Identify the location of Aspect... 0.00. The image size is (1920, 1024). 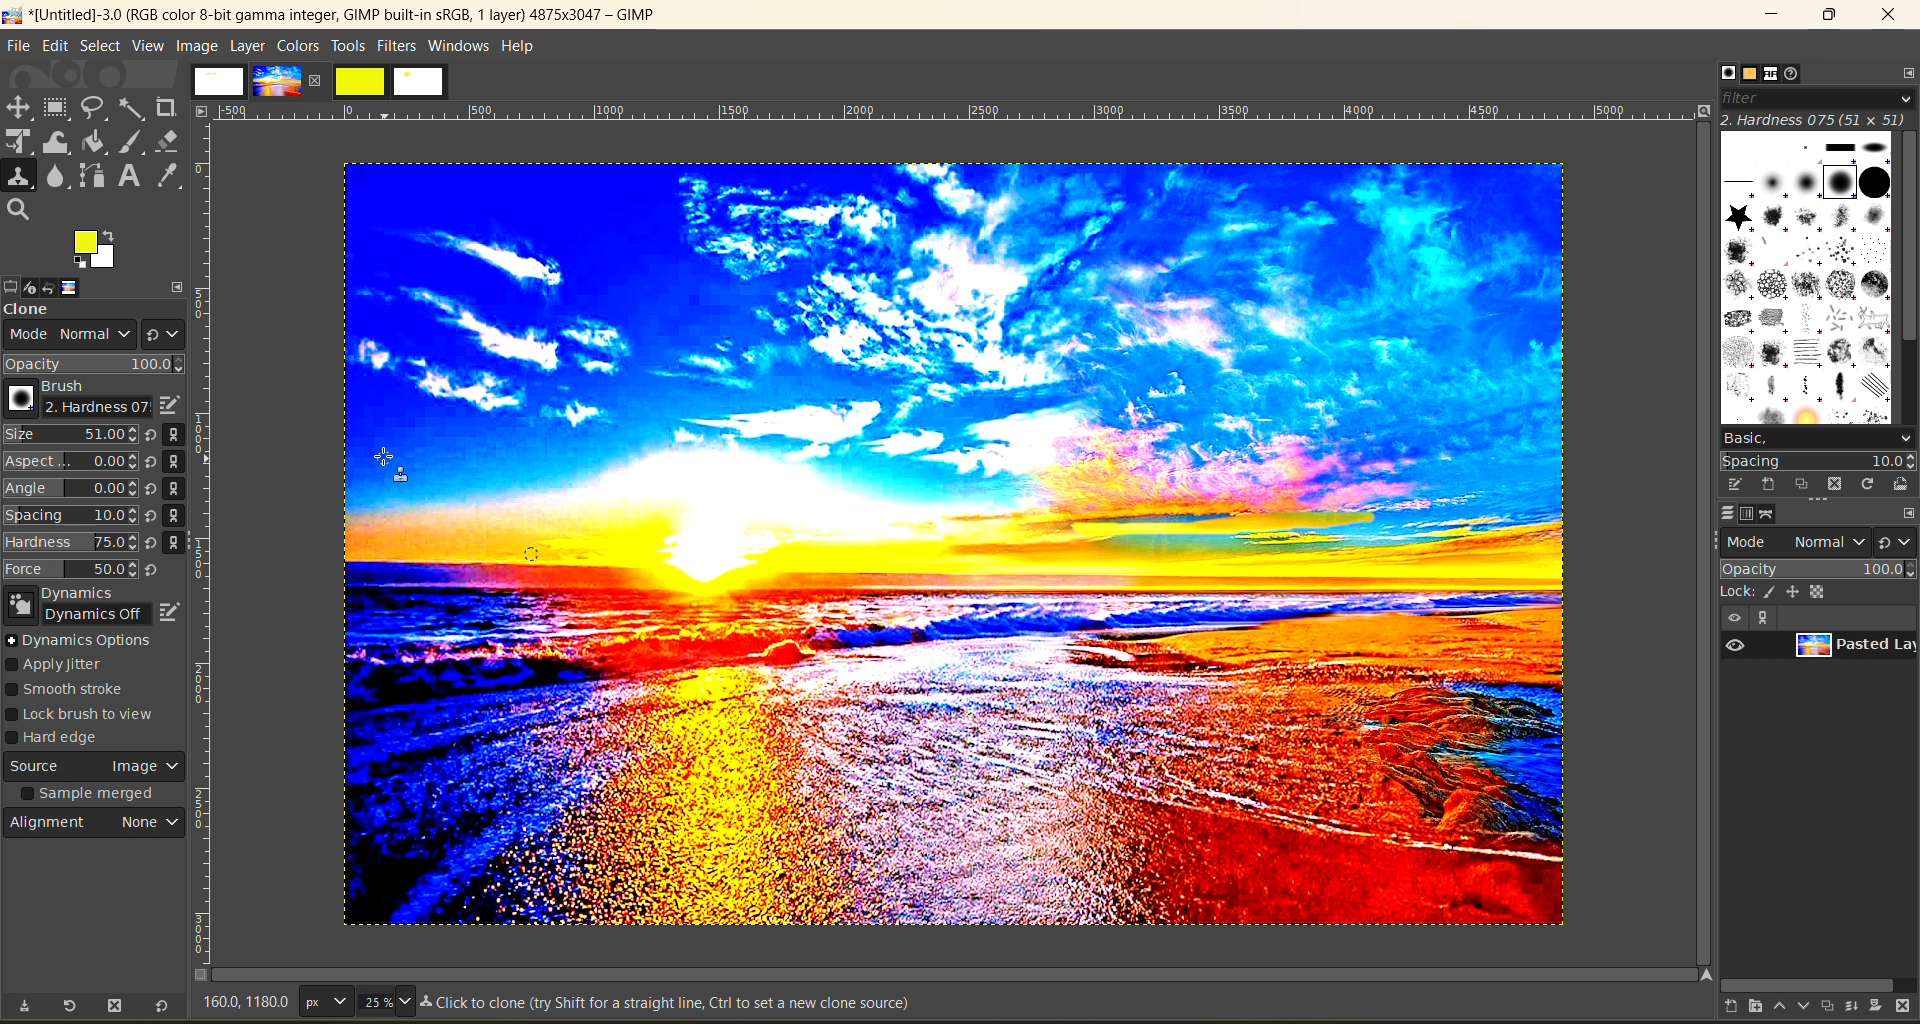
(71, 462).